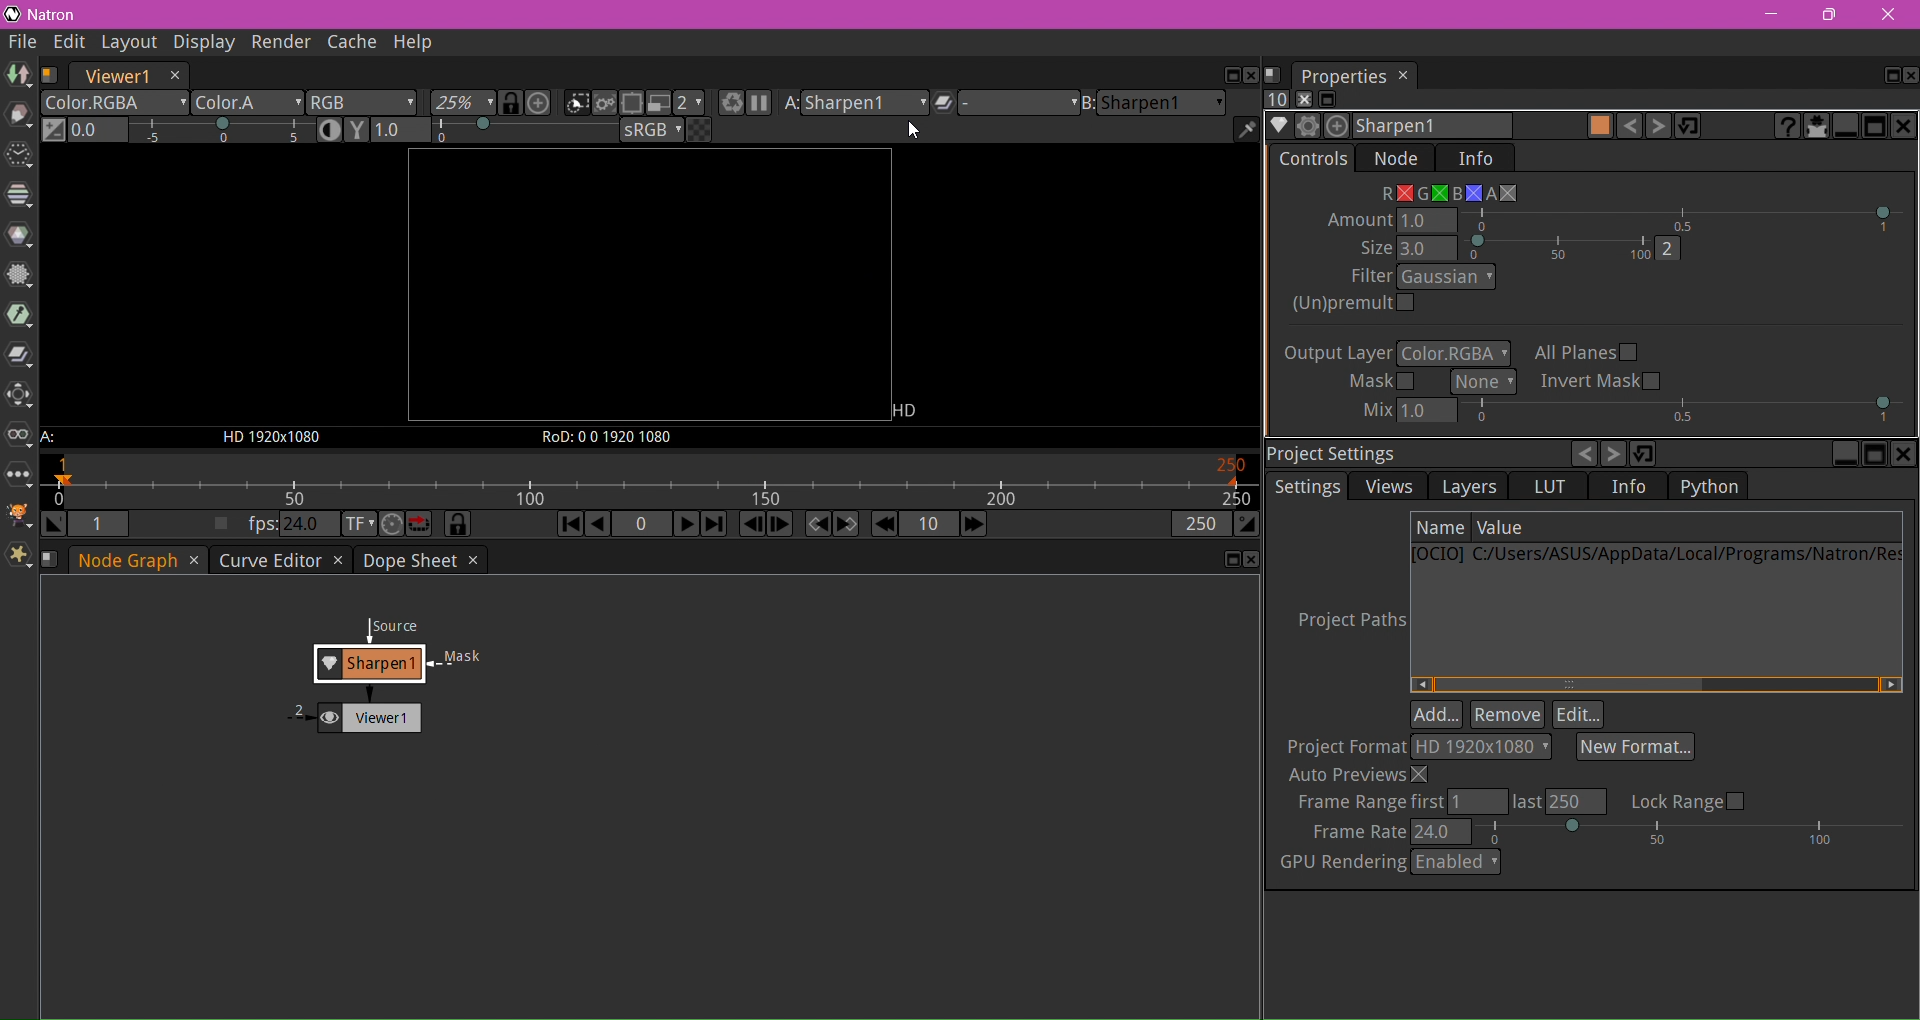 The image size is (1920, 1020). I want to click on Dope Sheet, so click(408, 560).